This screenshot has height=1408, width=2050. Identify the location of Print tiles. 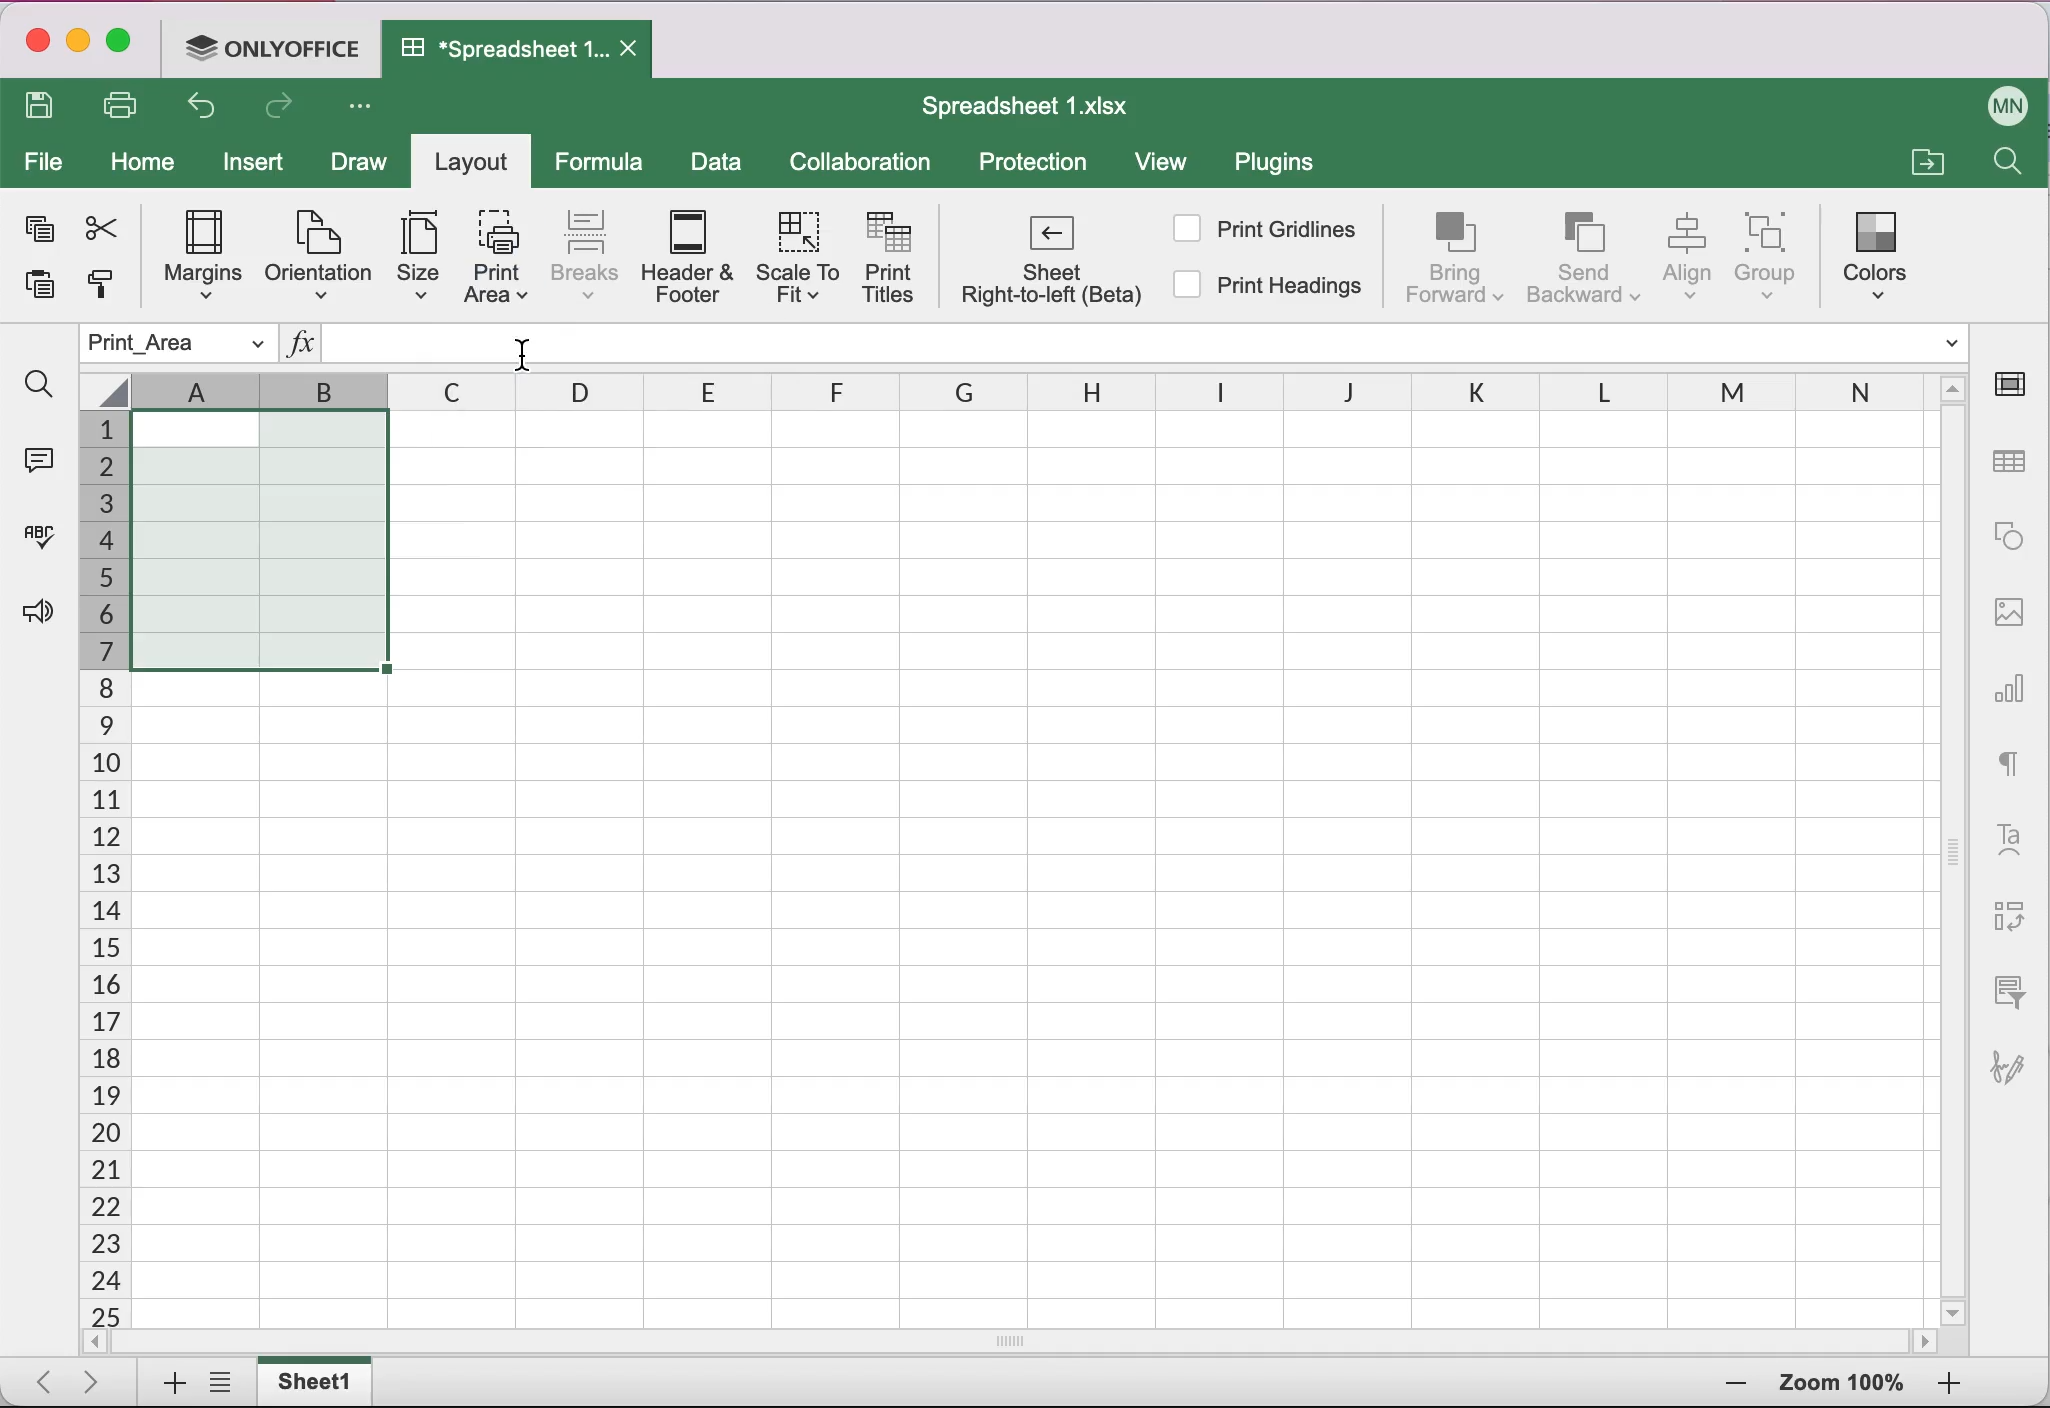
(897, 261).